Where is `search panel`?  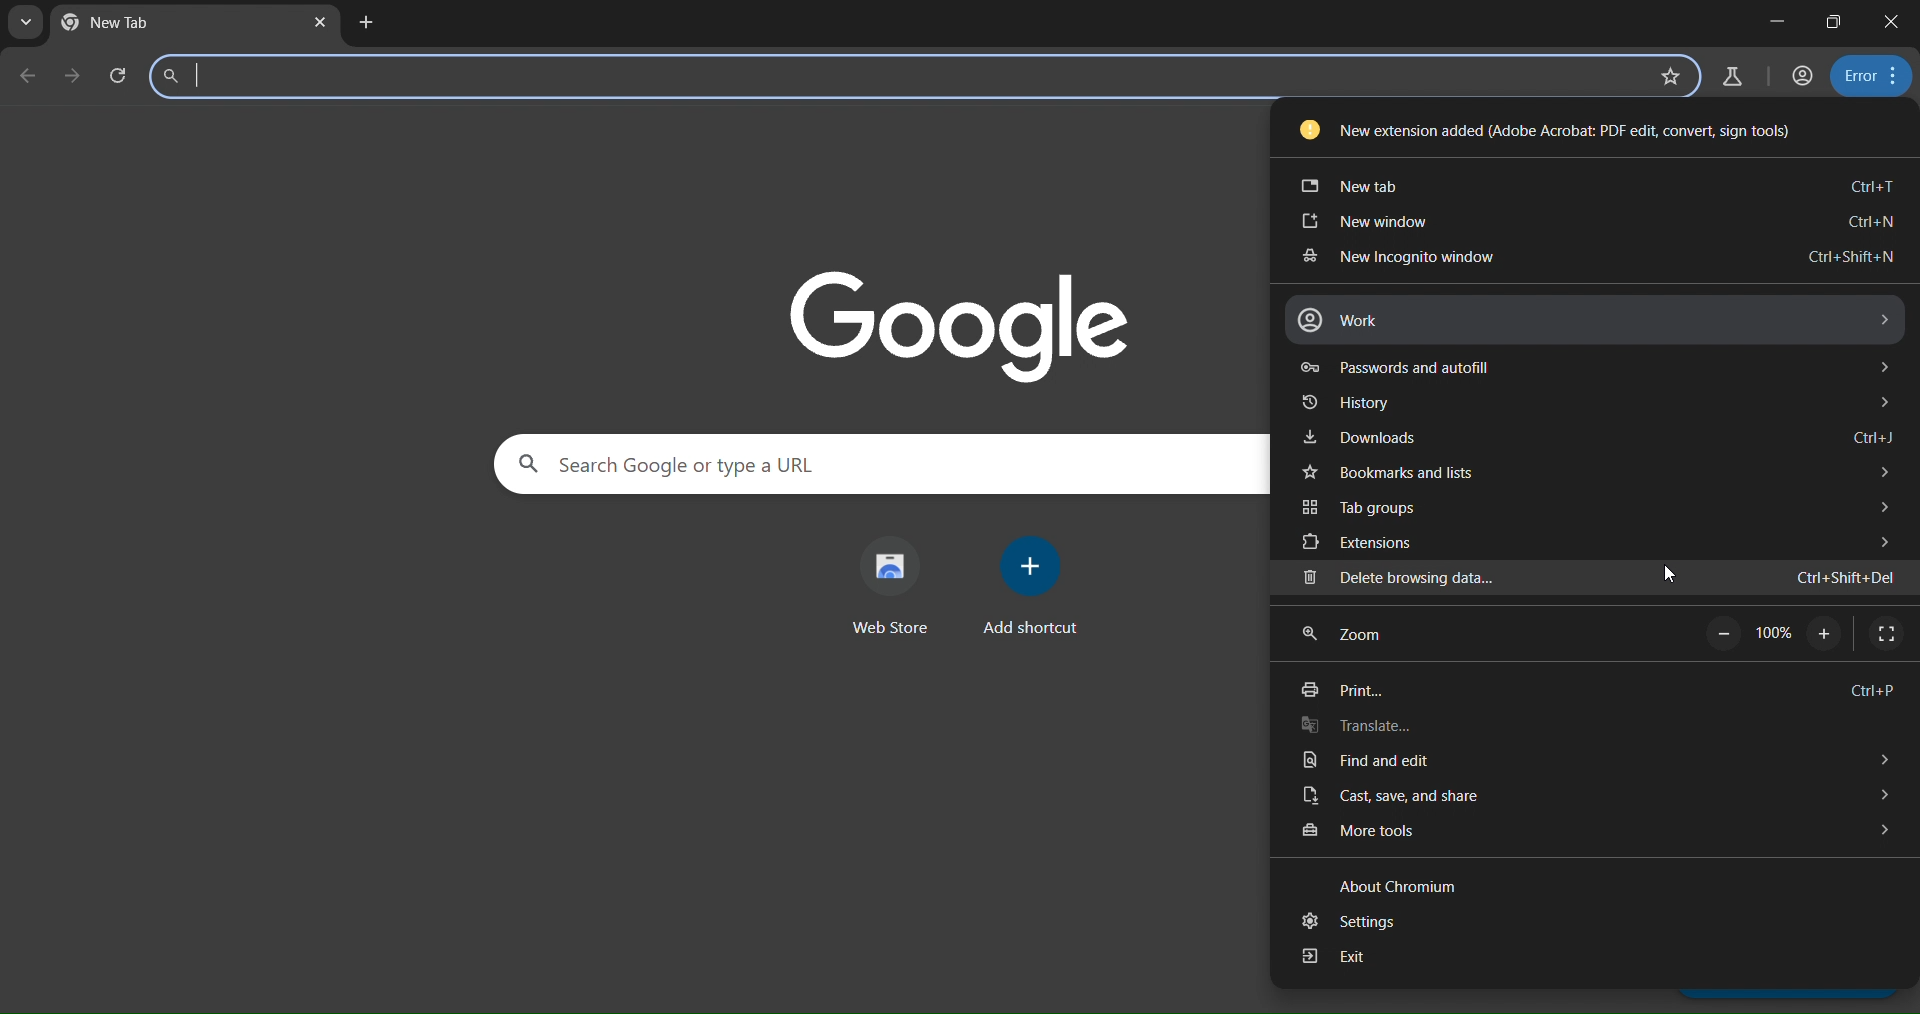
search panel is located at coordinates (118, 75).